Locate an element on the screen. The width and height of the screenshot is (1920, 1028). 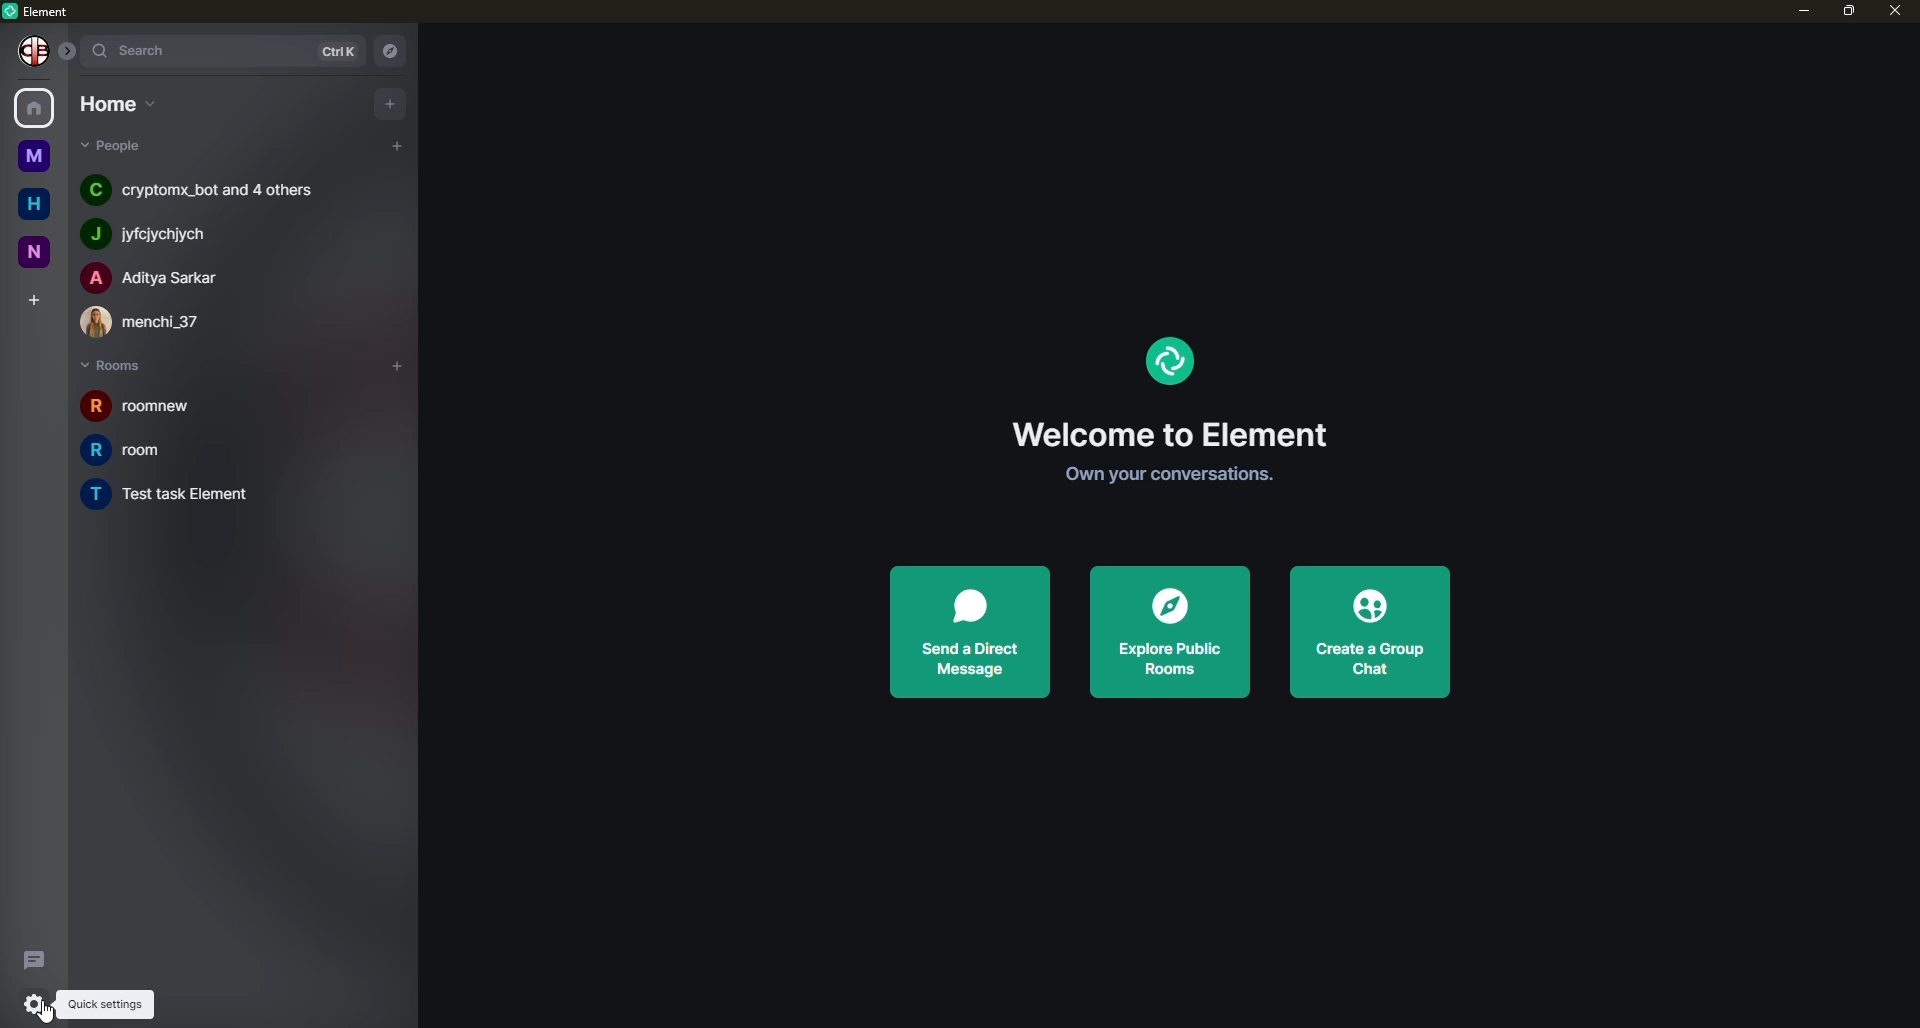
home is located at coordinates (30, 200).